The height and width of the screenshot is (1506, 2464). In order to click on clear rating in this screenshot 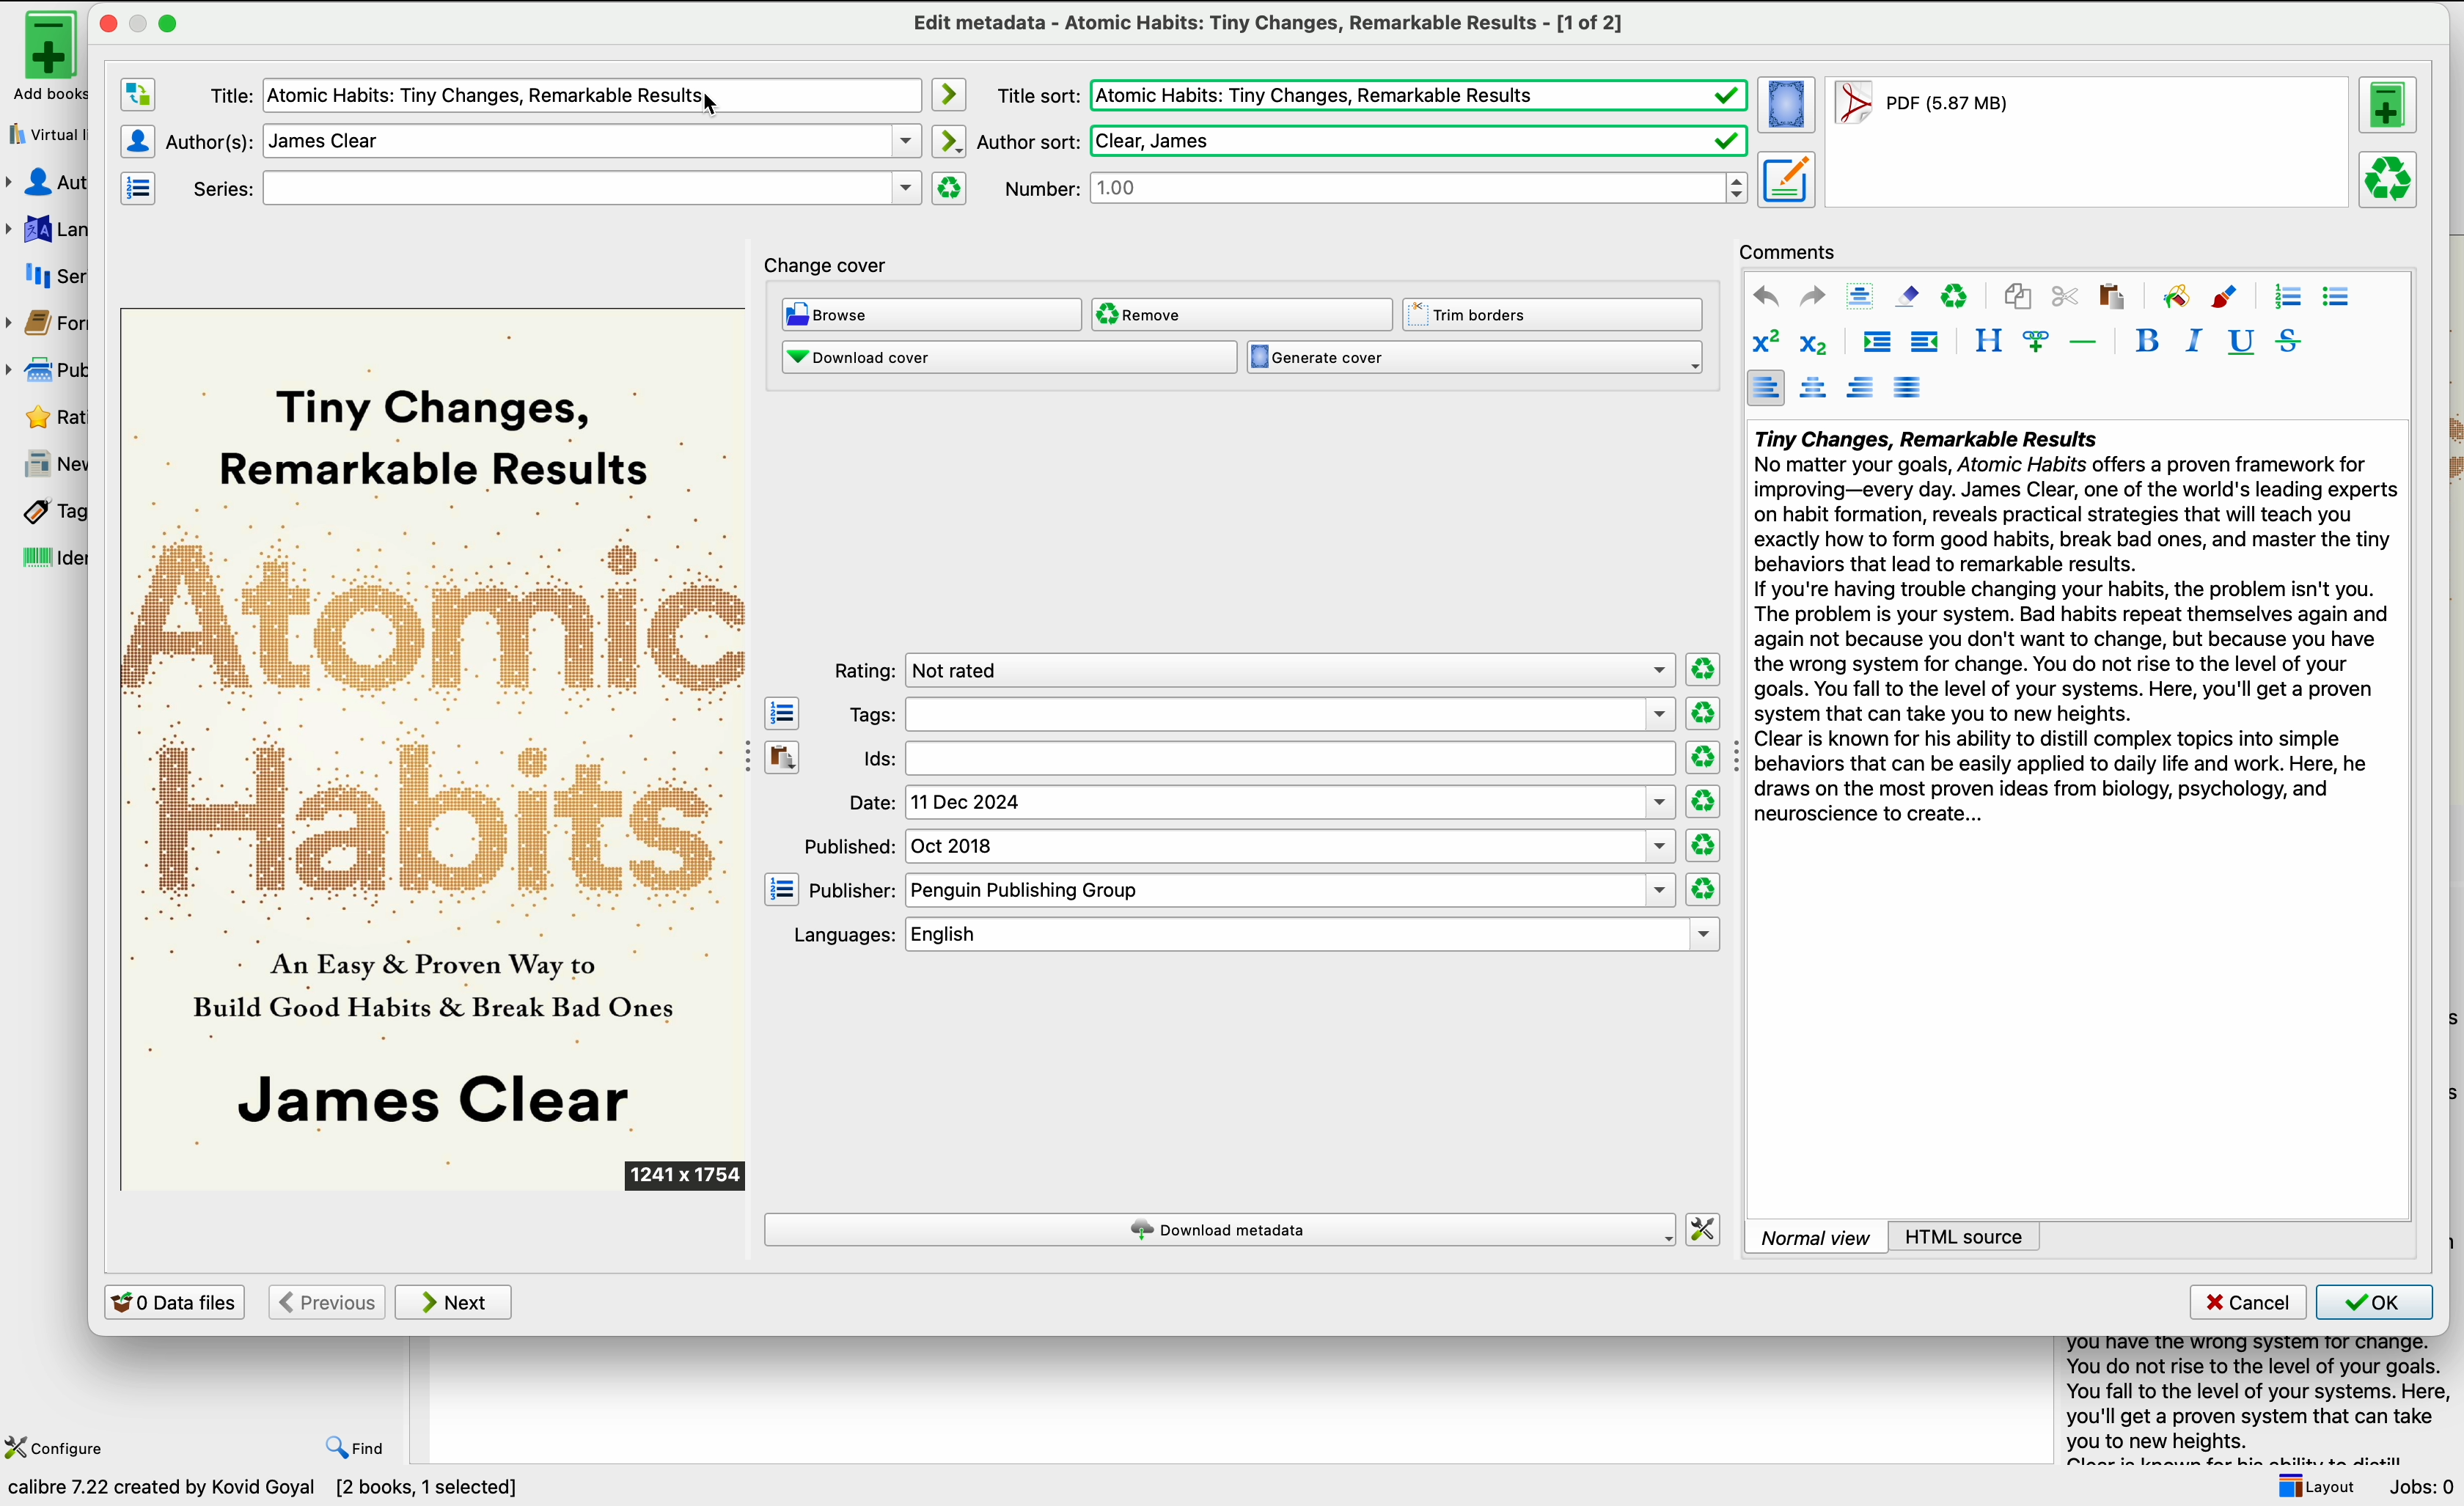, I will do `click(1701, 757)`.